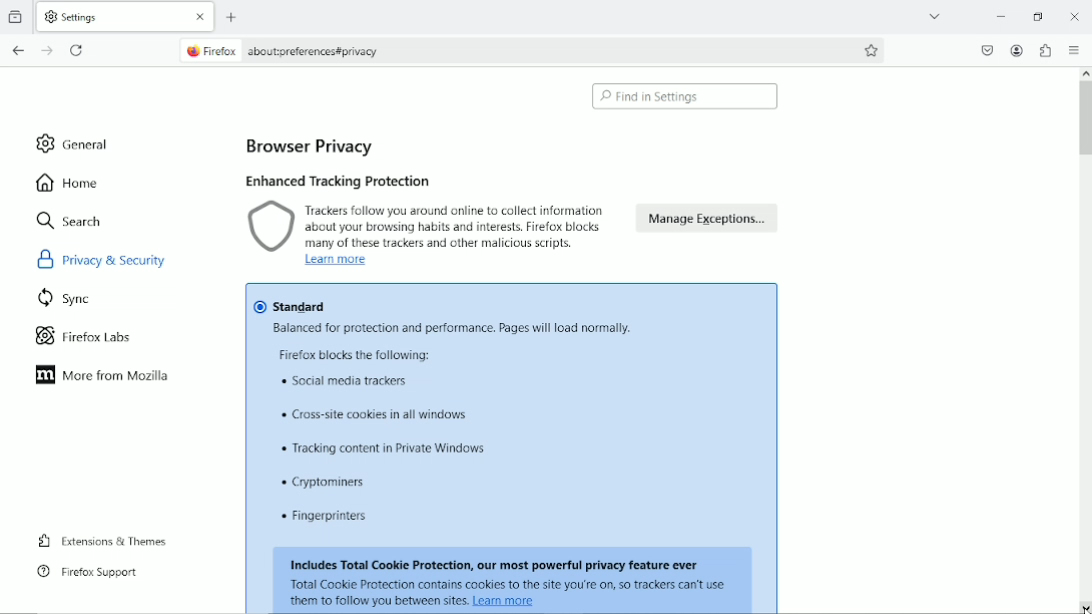  I want to click on list all tabs, so click(934, 15).